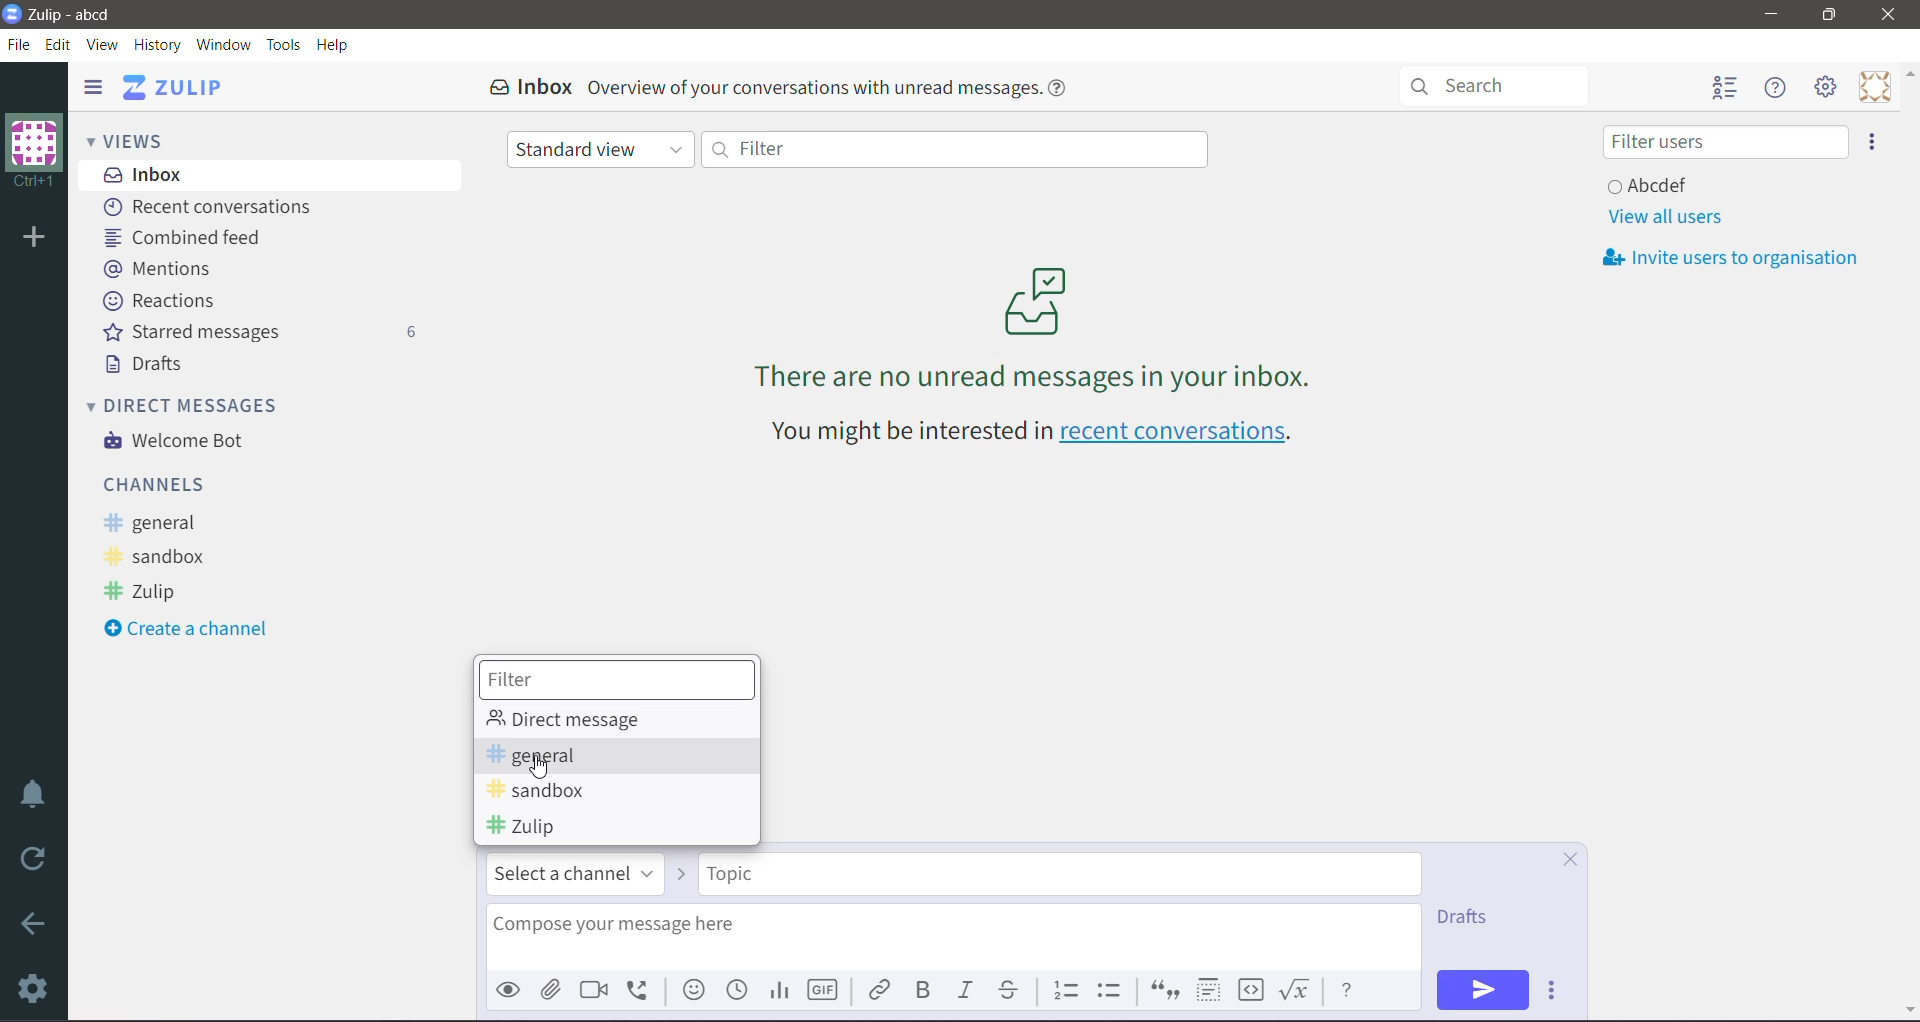 The width and height of the screenshot is (1920, 1022). What do you see at coordinates (1873, 142) in the screenshot?
I see `Invite users to organization` at bounding box center [1873, 142].